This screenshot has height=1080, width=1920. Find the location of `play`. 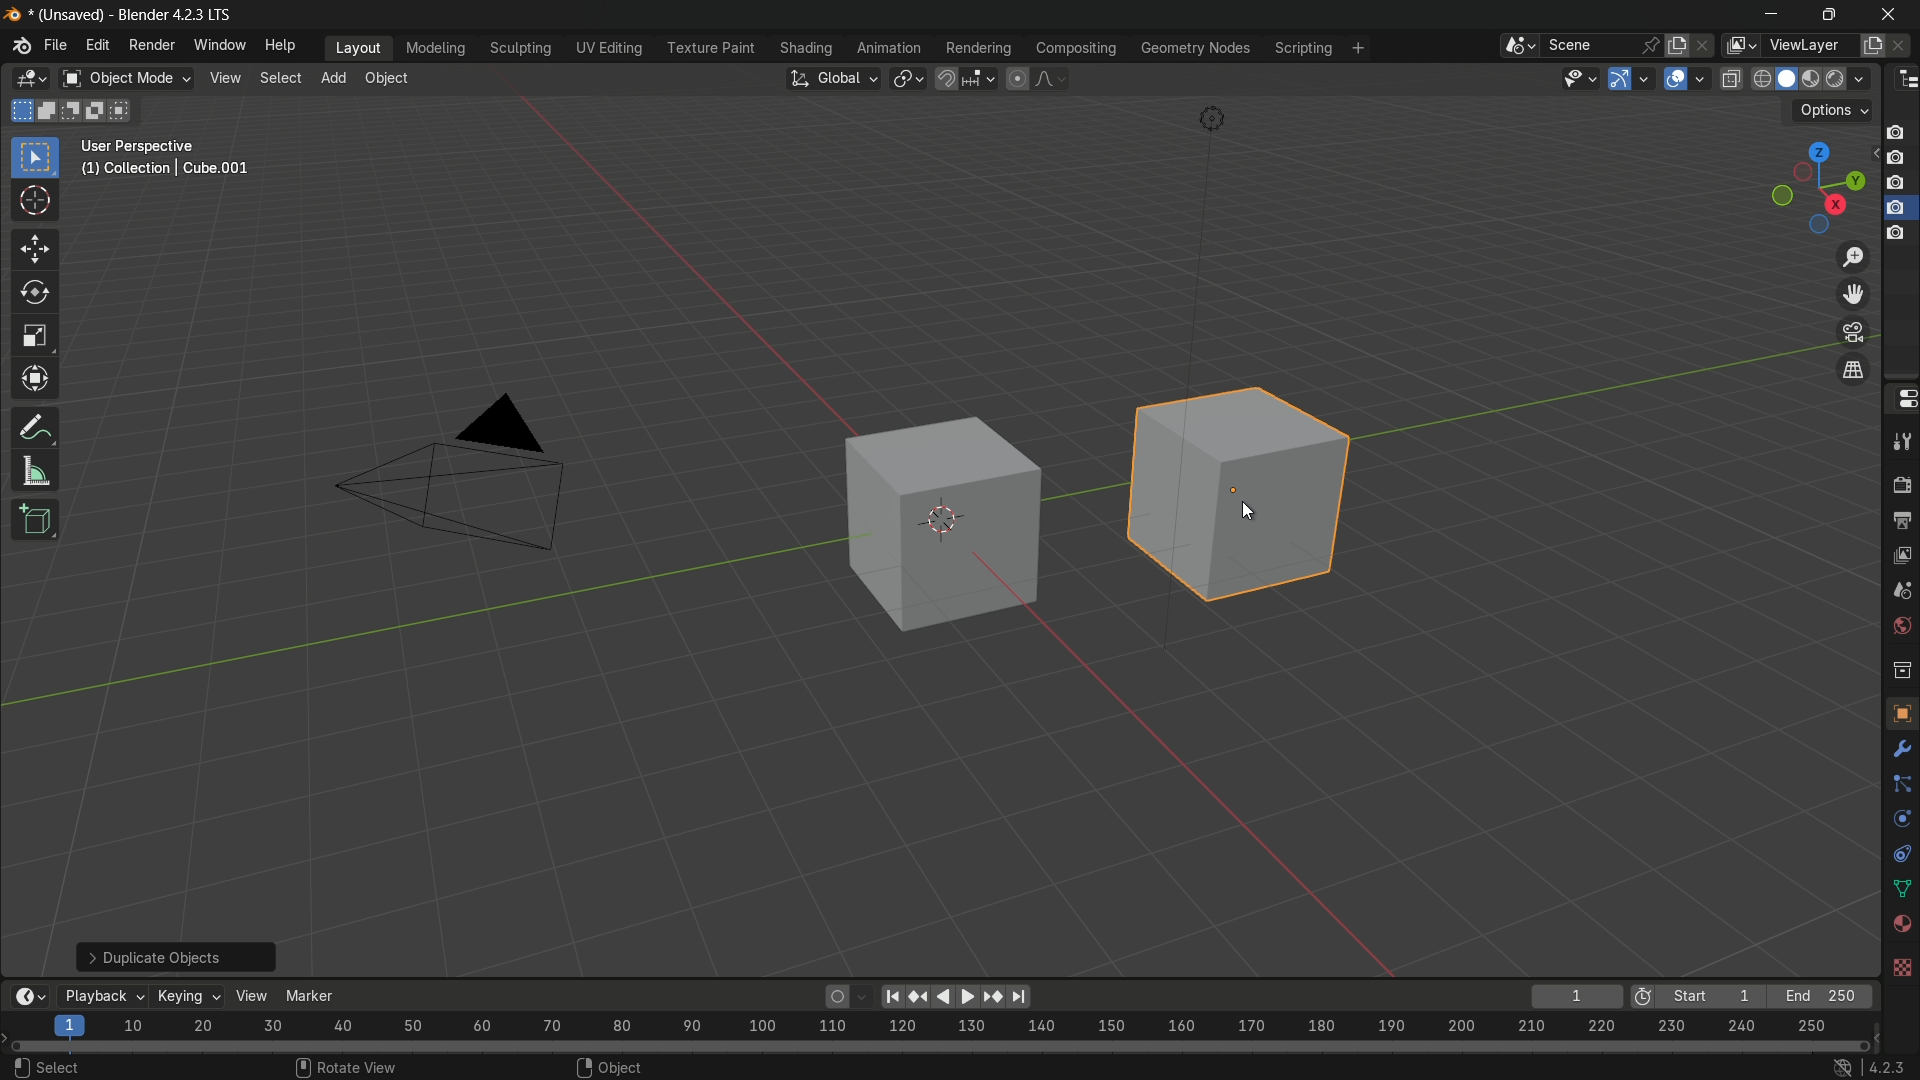

play is located at coordinates (953, 995).